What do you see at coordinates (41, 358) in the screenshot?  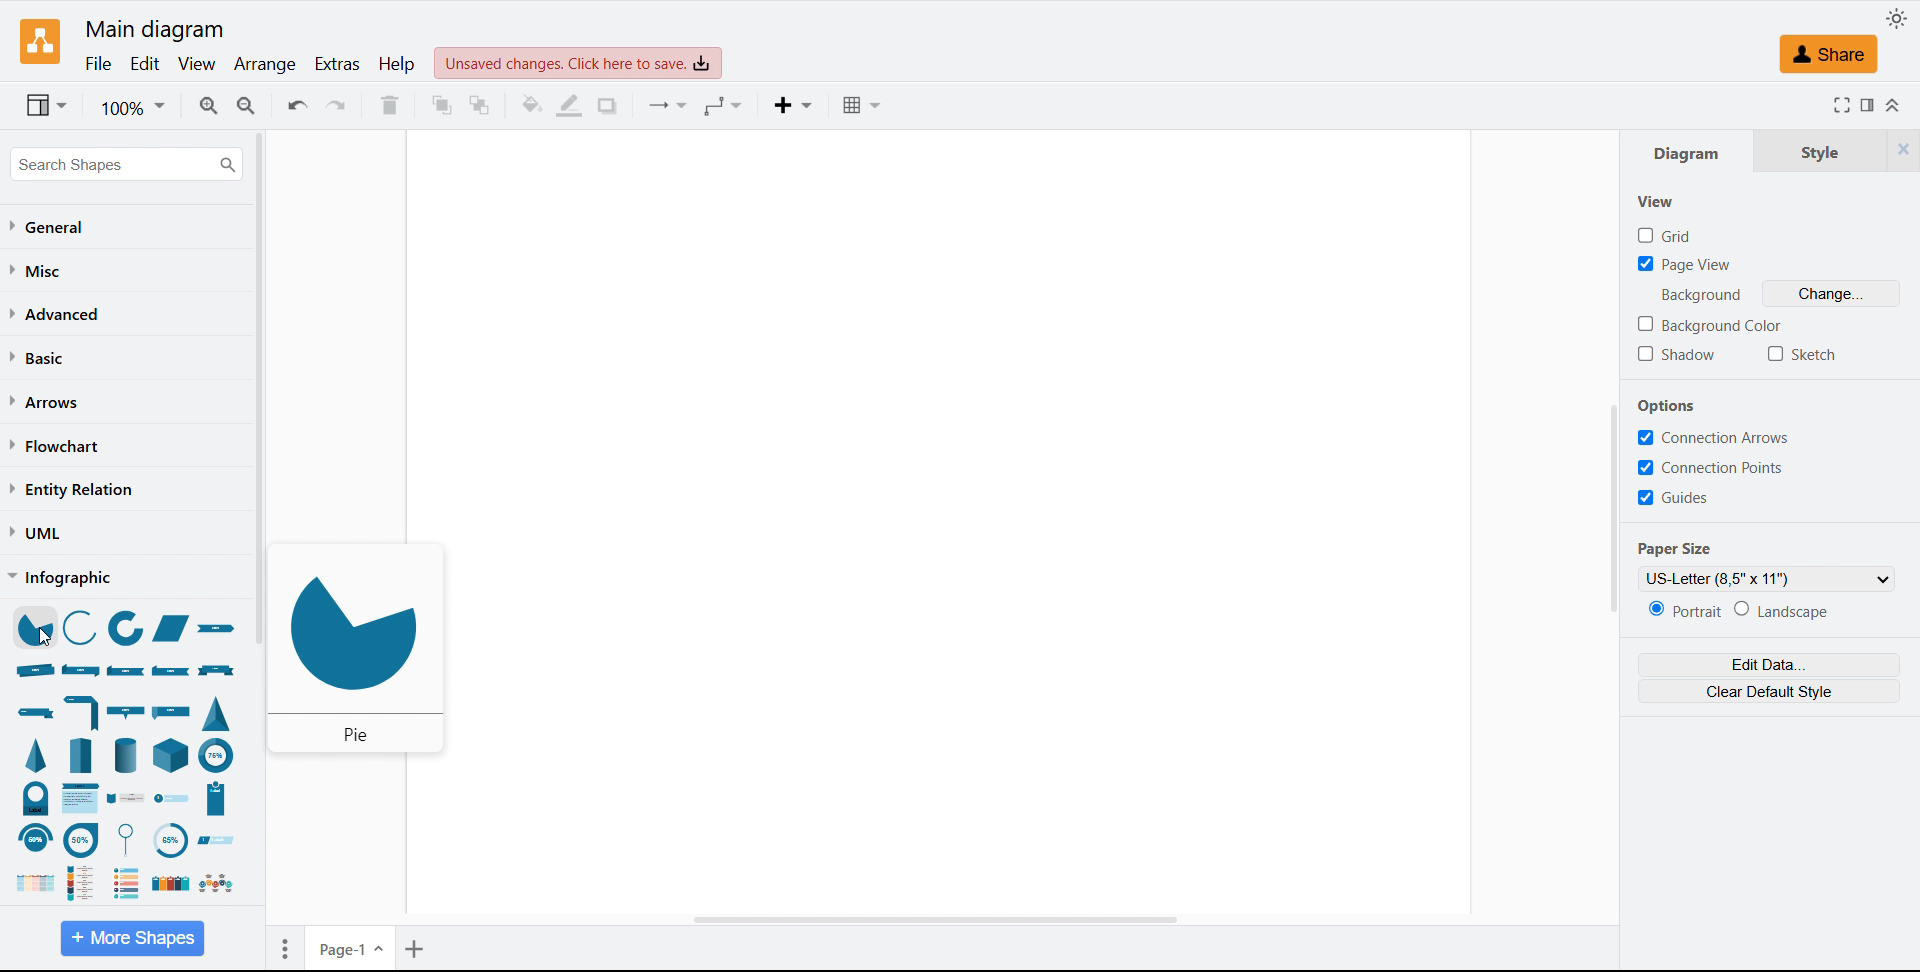 I see ` Basic ` at bounding box center [41, 358].